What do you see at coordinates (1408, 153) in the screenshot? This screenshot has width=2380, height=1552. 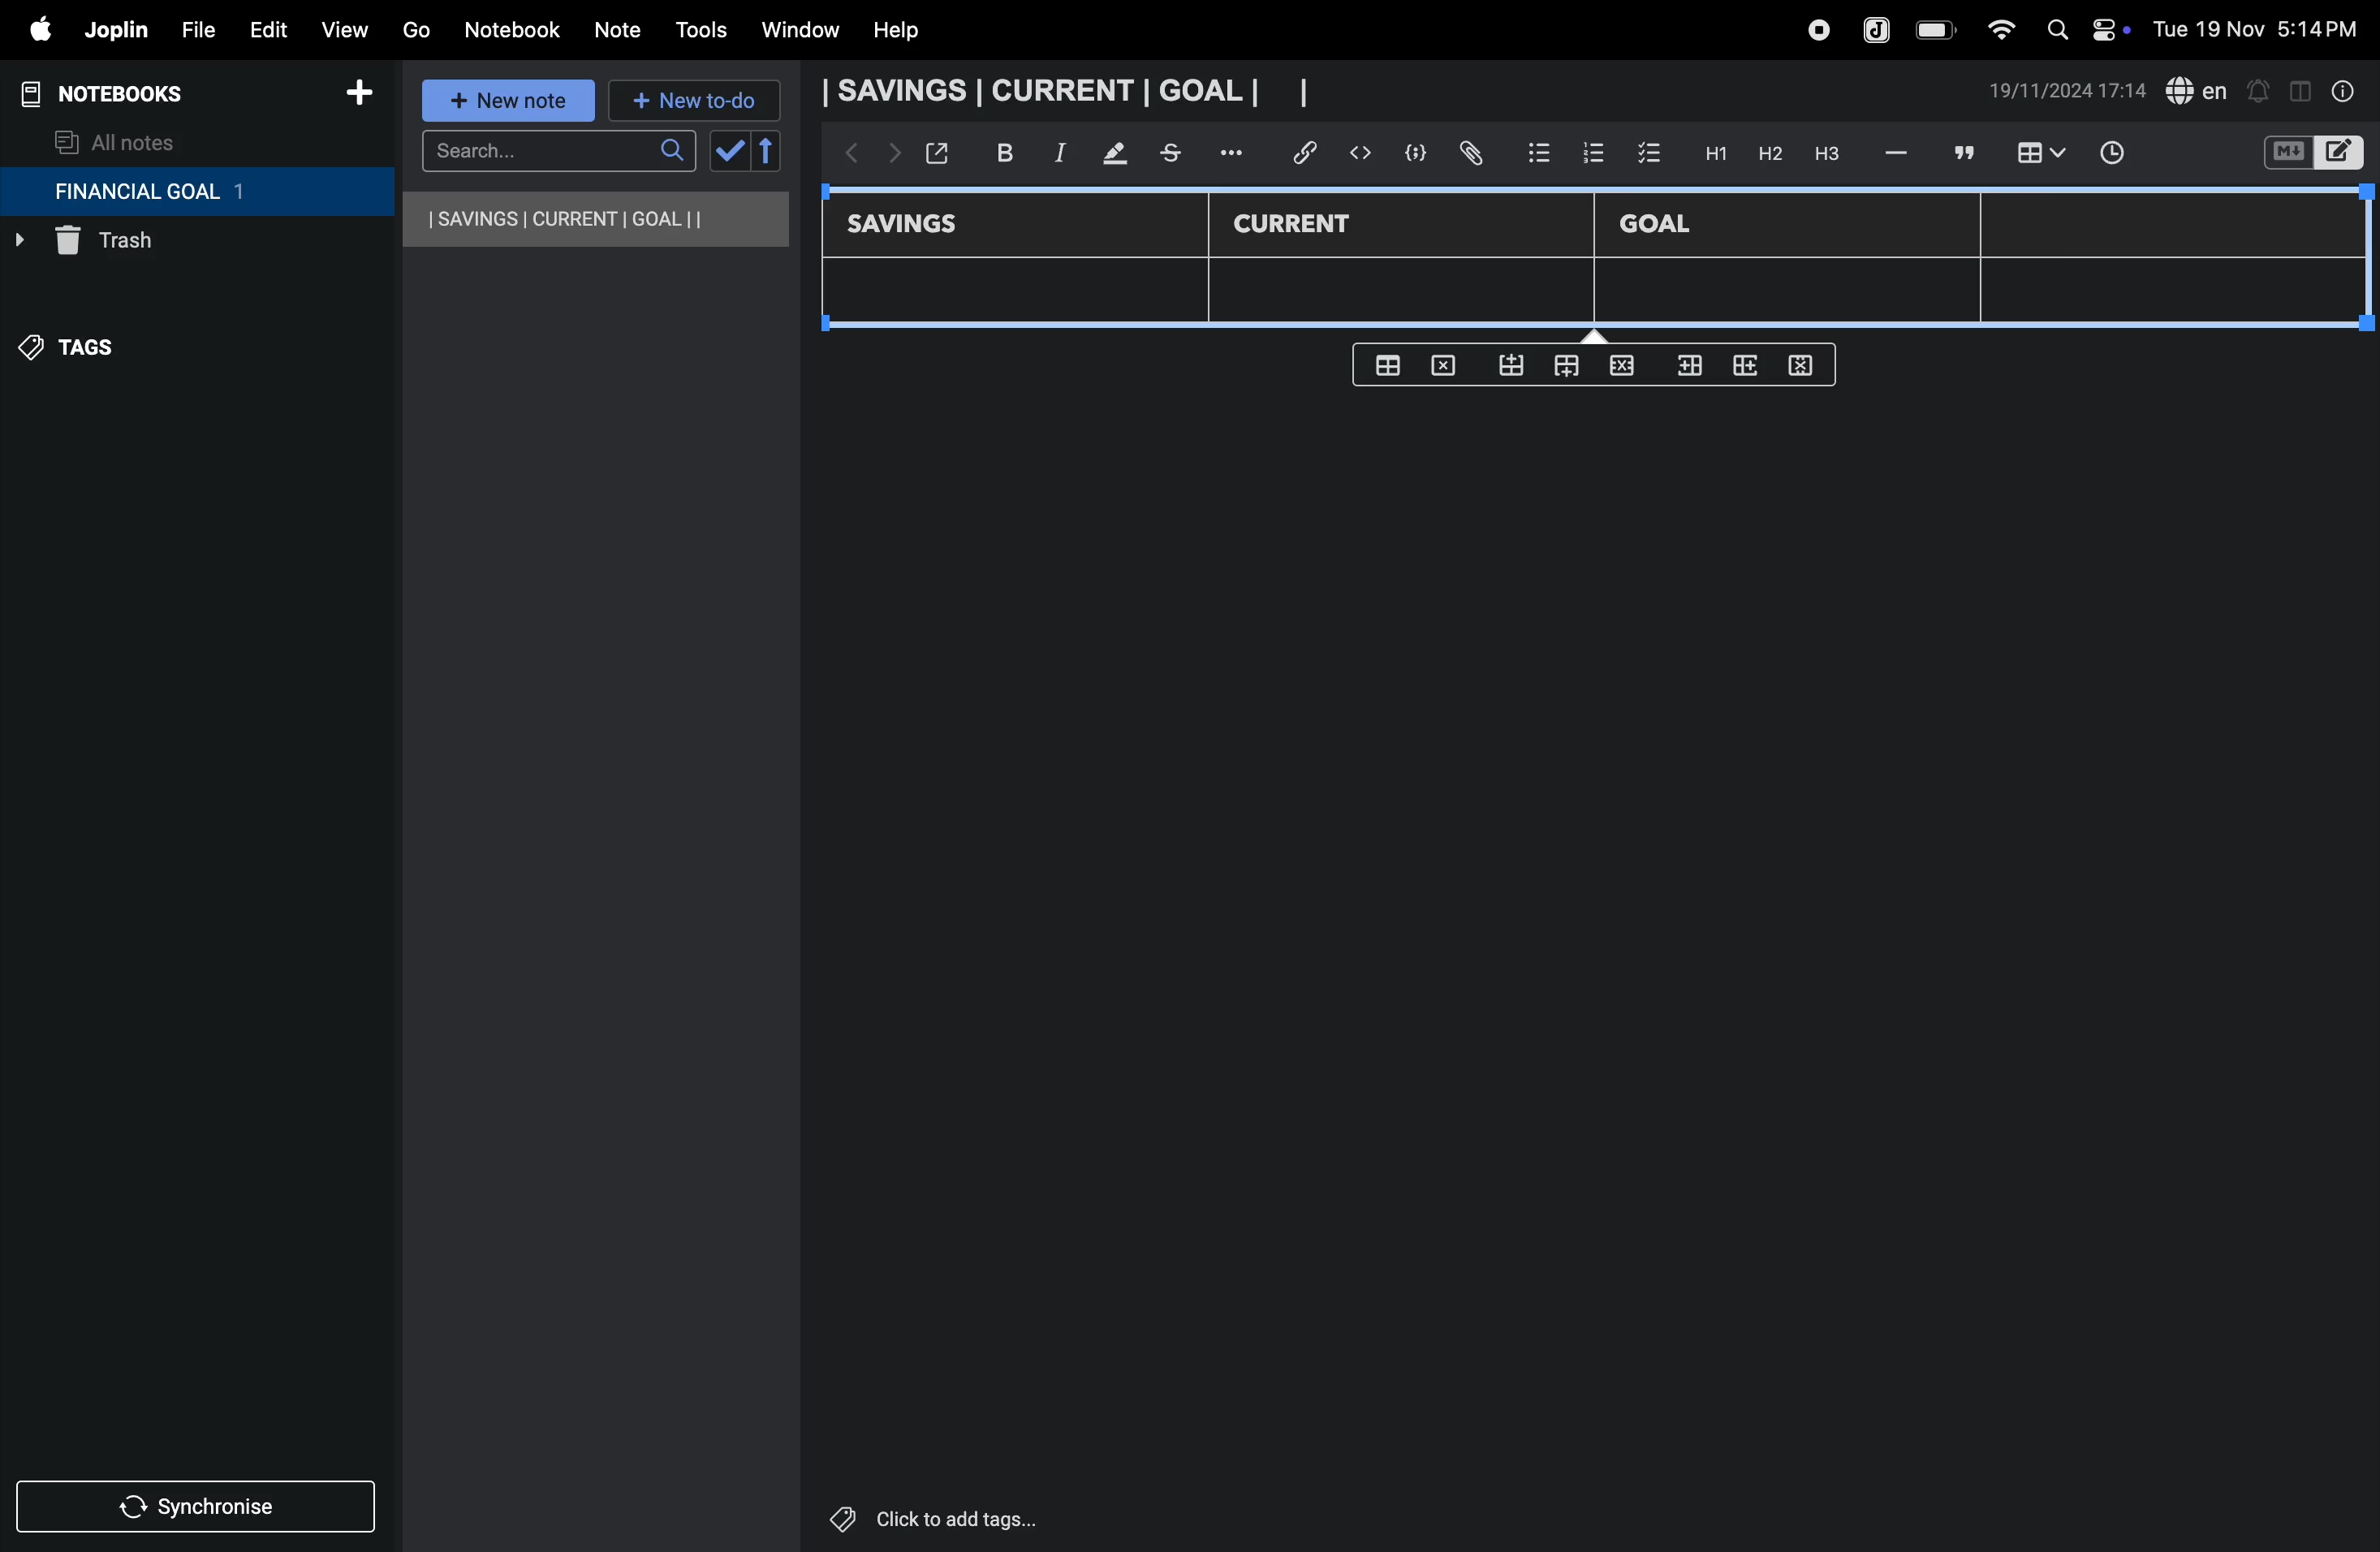 I see `code block` at bounding box center [1408, 153].